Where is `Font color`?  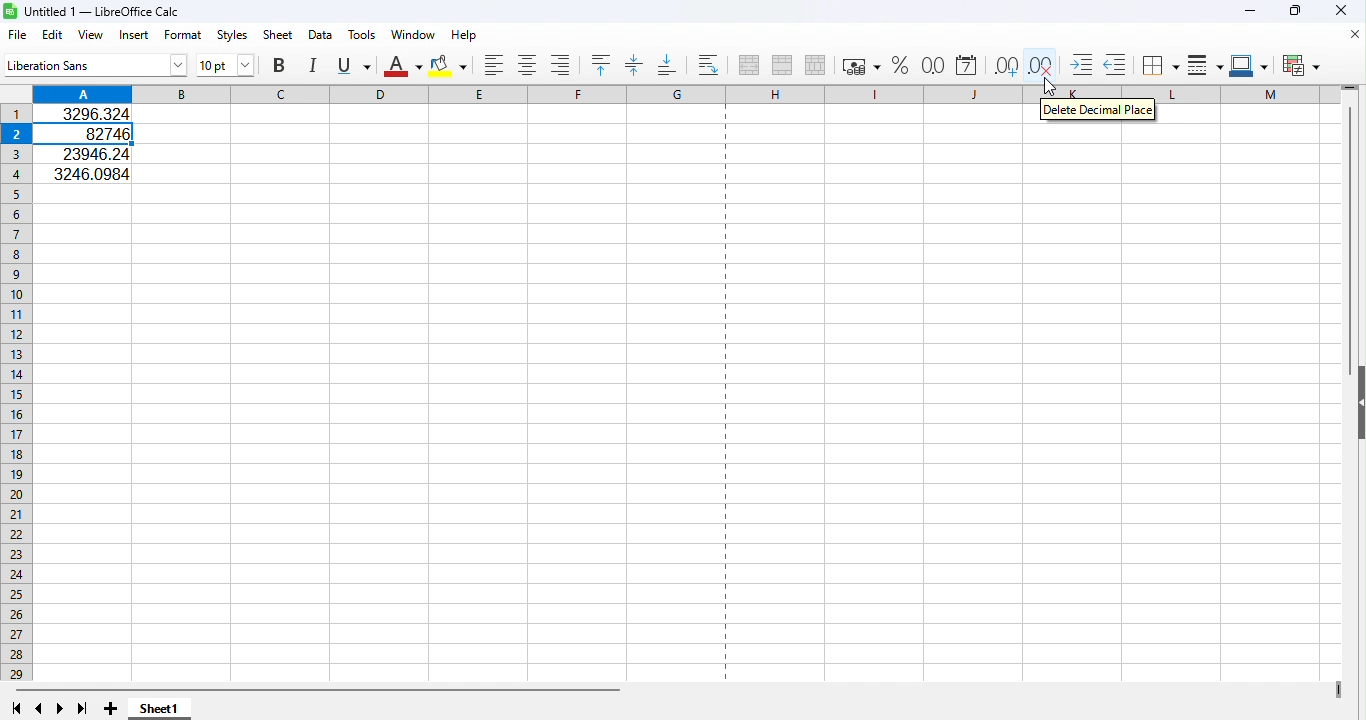 Font color is located at coordinates (403, 67).